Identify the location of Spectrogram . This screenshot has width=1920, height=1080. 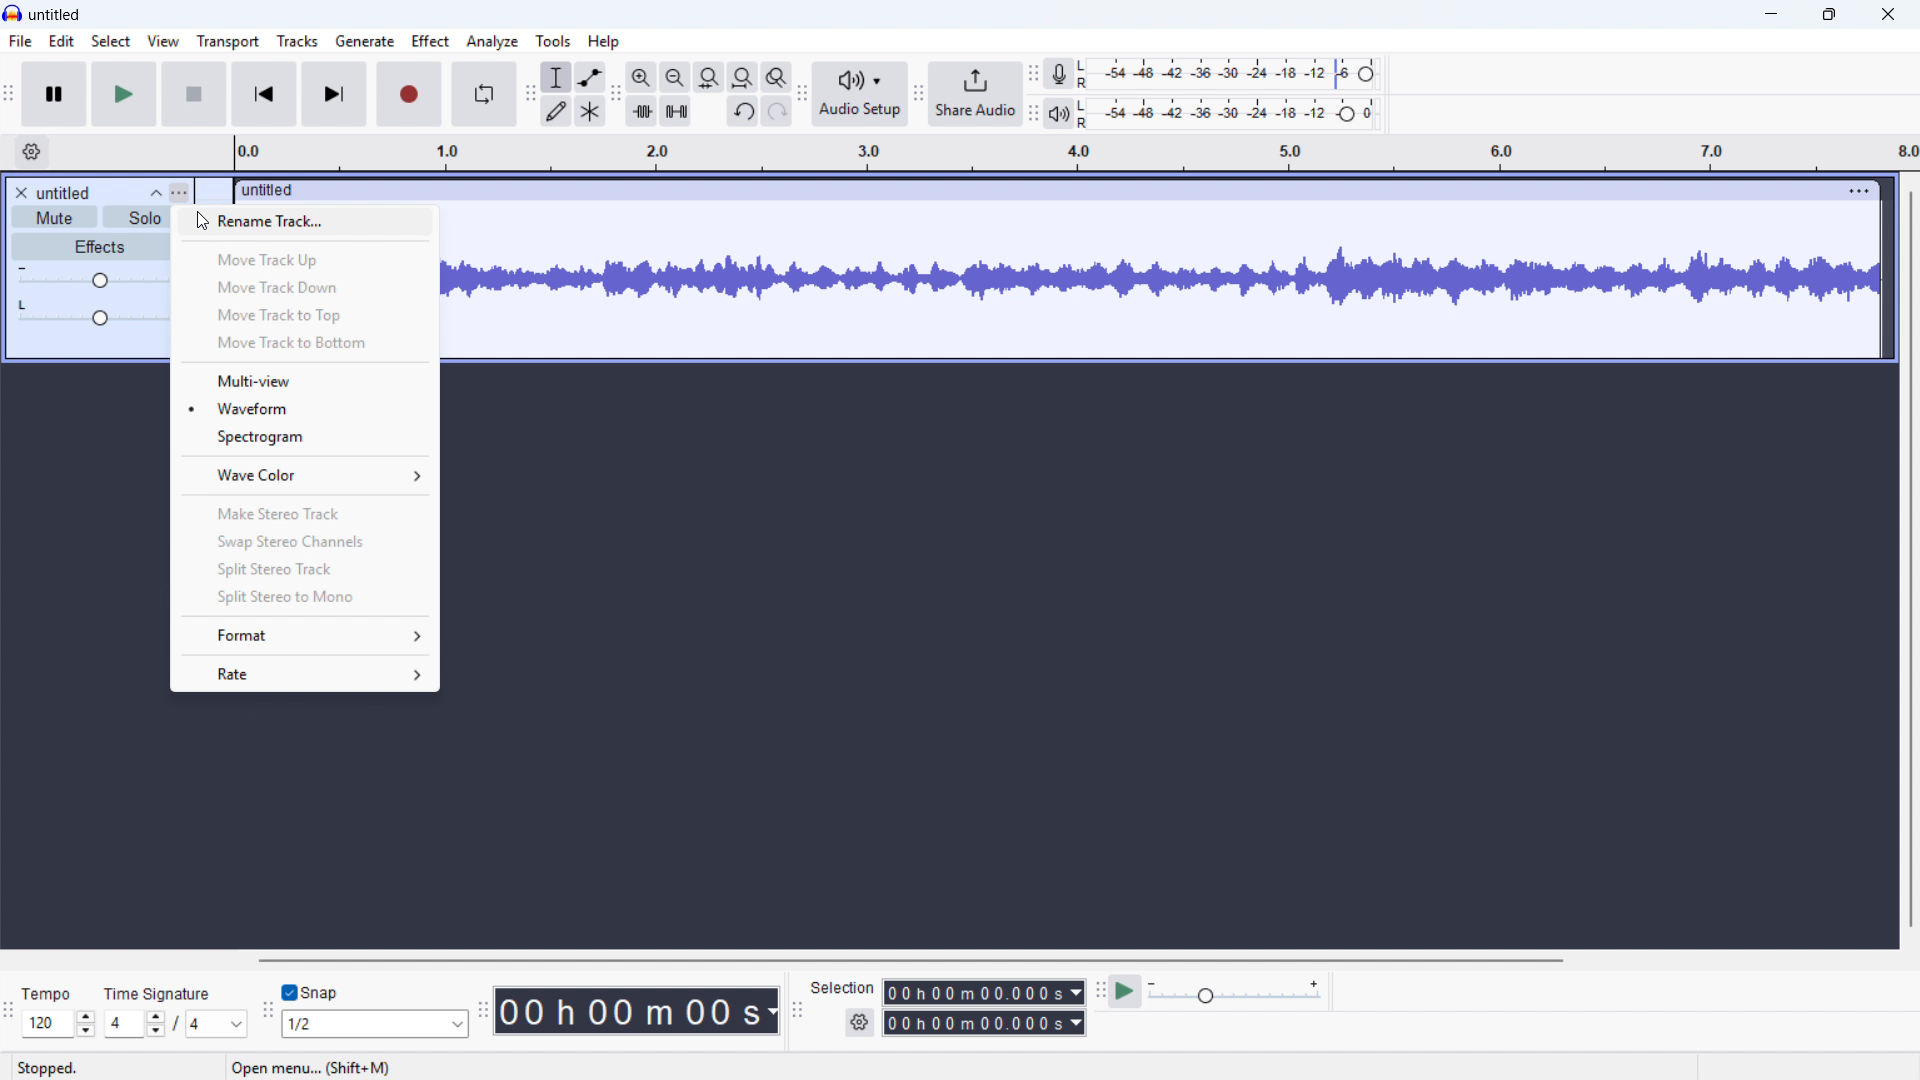
(304, 438).